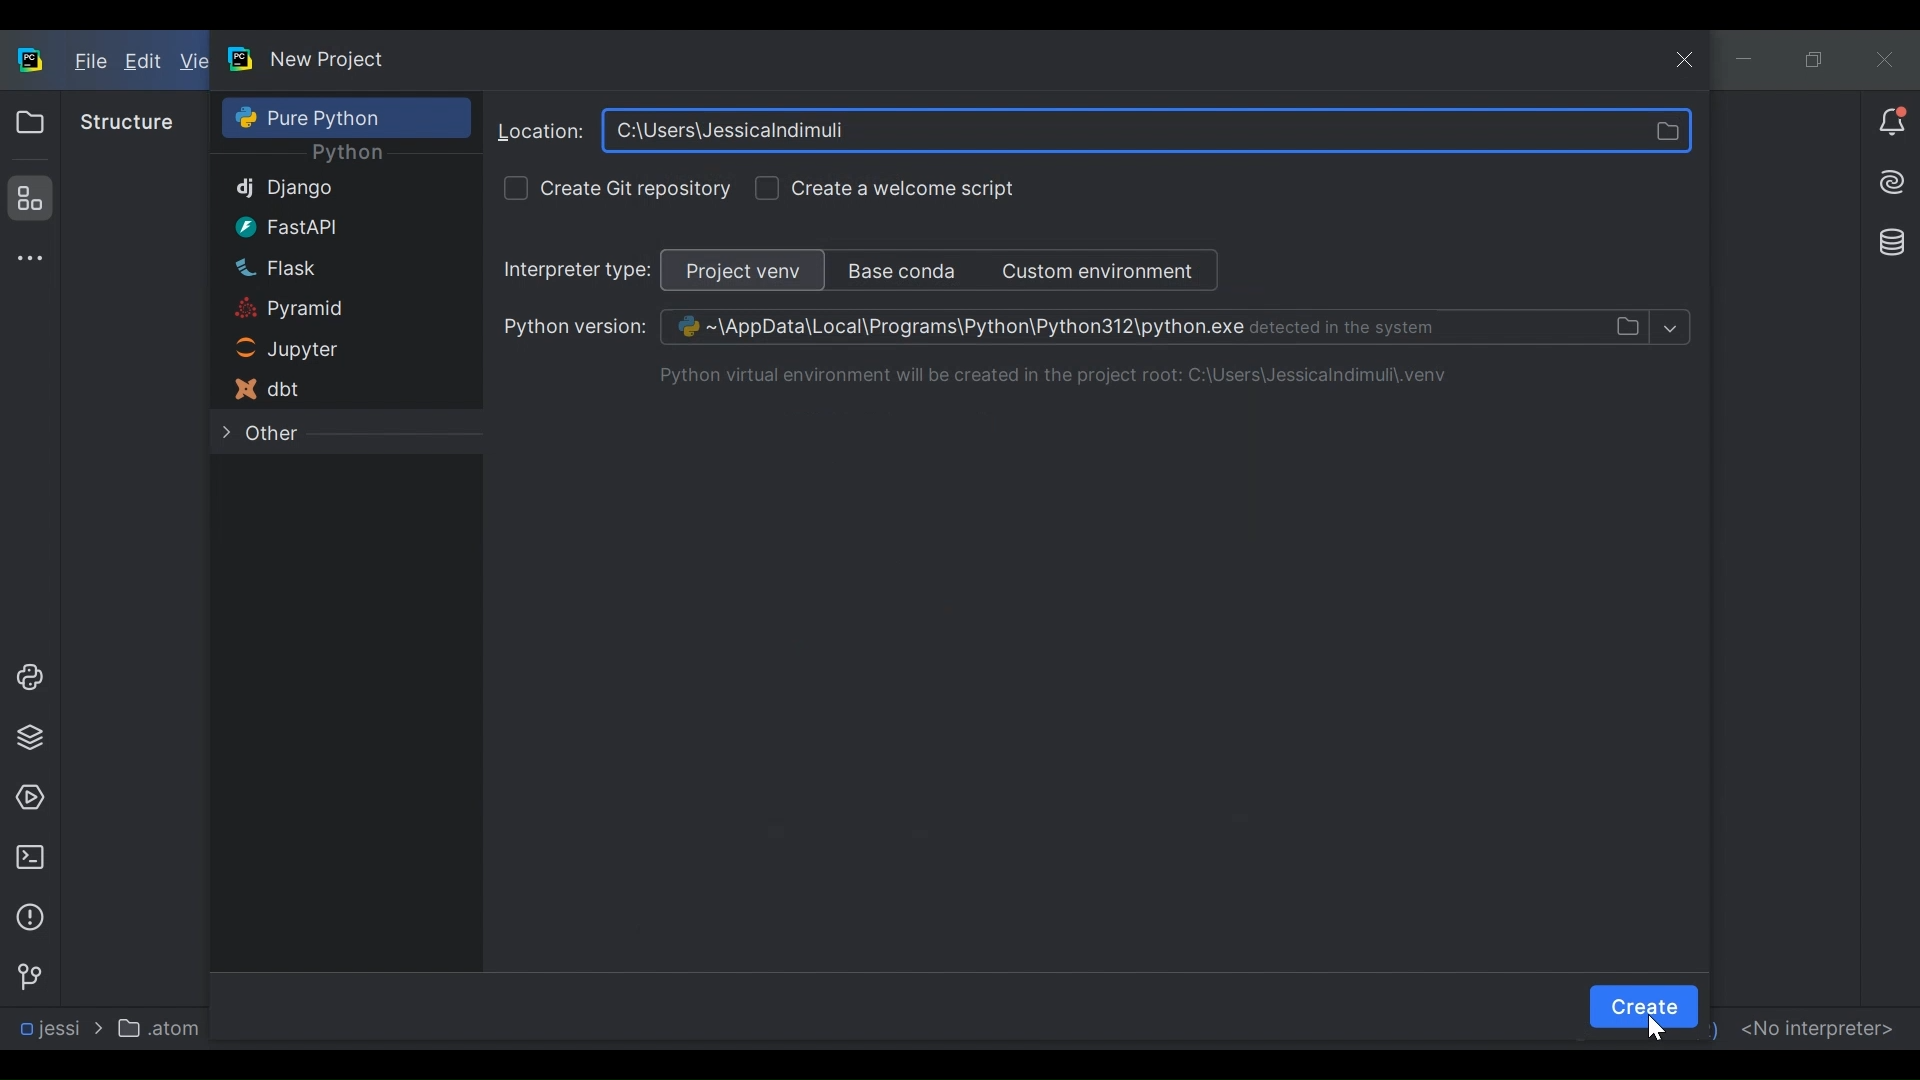  What do you see at coordinates (316, 389) in the screenshot?
I see `dbt` at bounding box center [316, 389].